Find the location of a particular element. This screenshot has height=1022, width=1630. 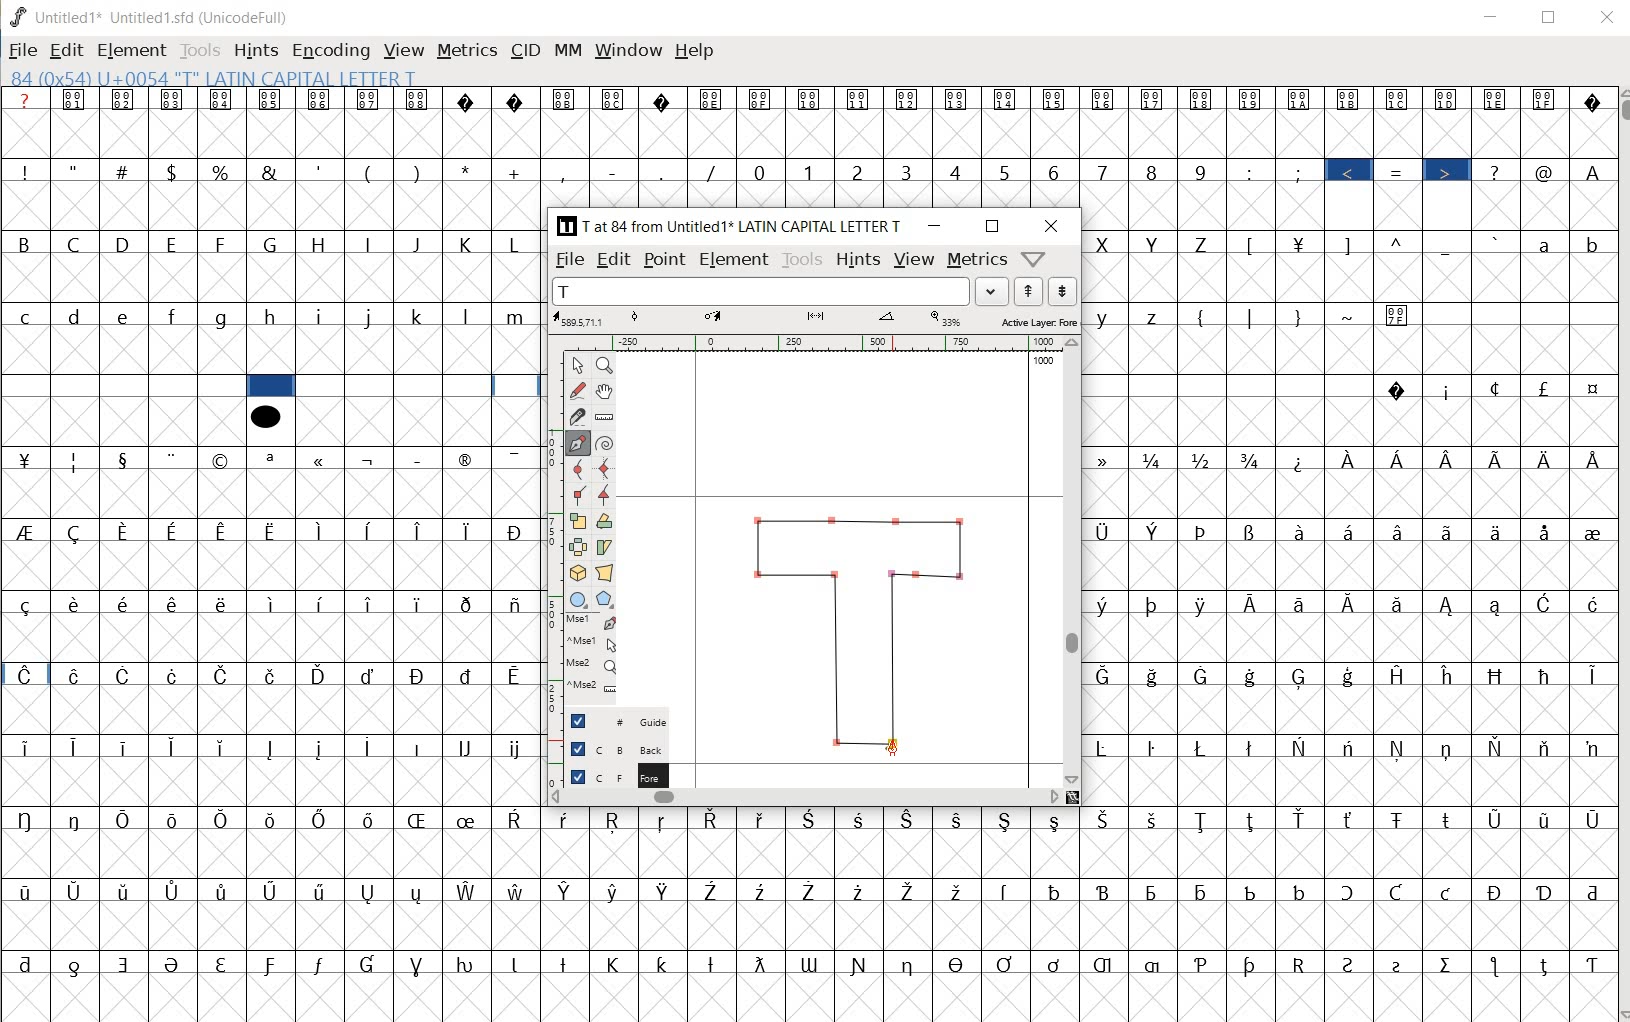

Symbol is located at coordinates (615, 99).